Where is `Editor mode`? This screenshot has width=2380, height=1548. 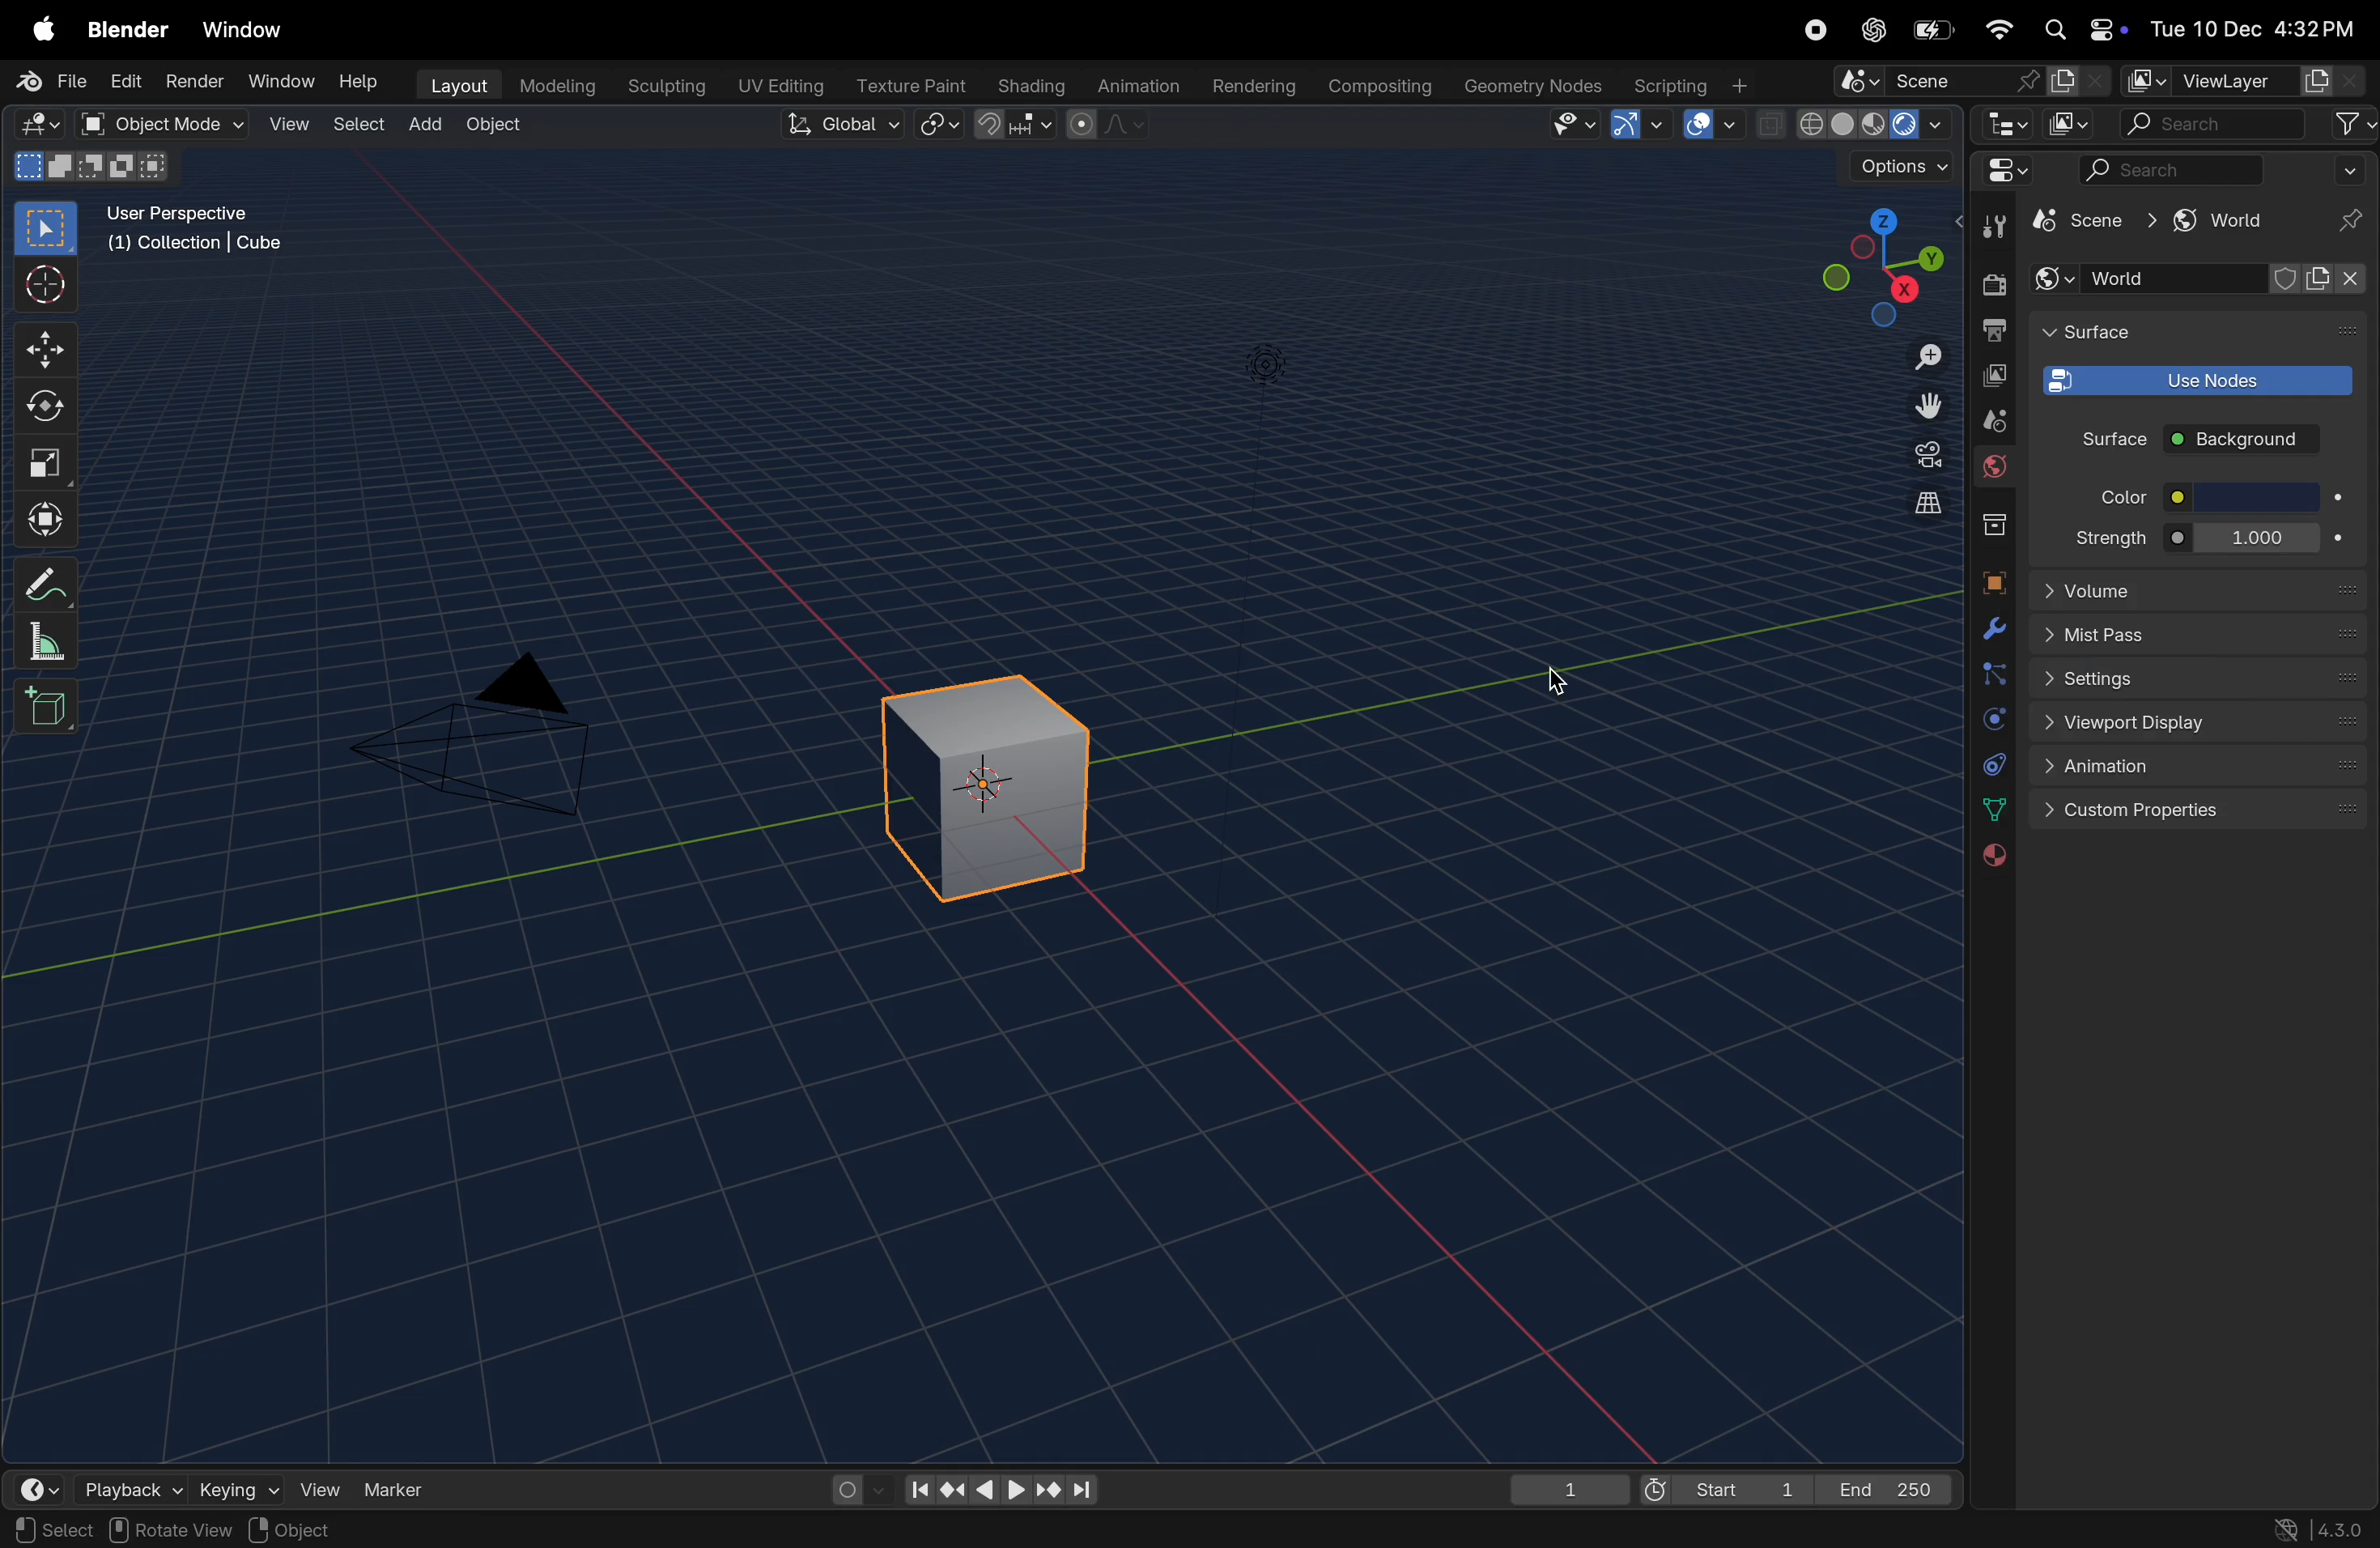 Editor mode is located at coordinates (2004, 170).